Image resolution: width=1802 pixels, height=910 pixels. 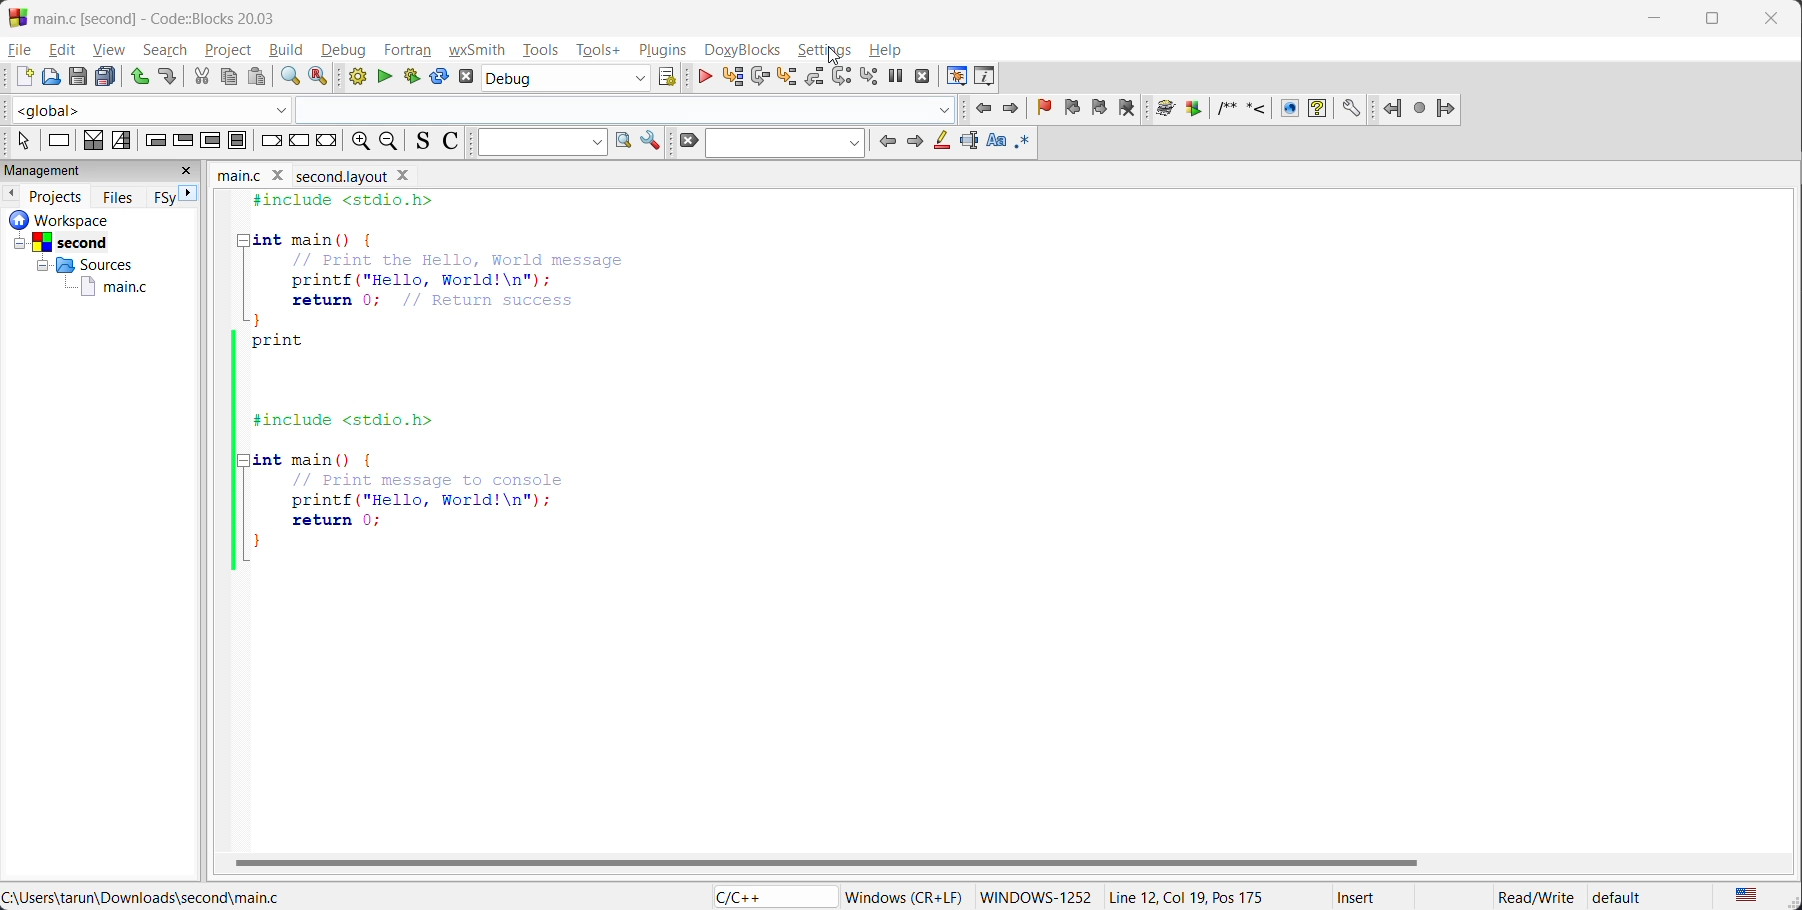 I want to click on default, so click(x=1636, y=898).